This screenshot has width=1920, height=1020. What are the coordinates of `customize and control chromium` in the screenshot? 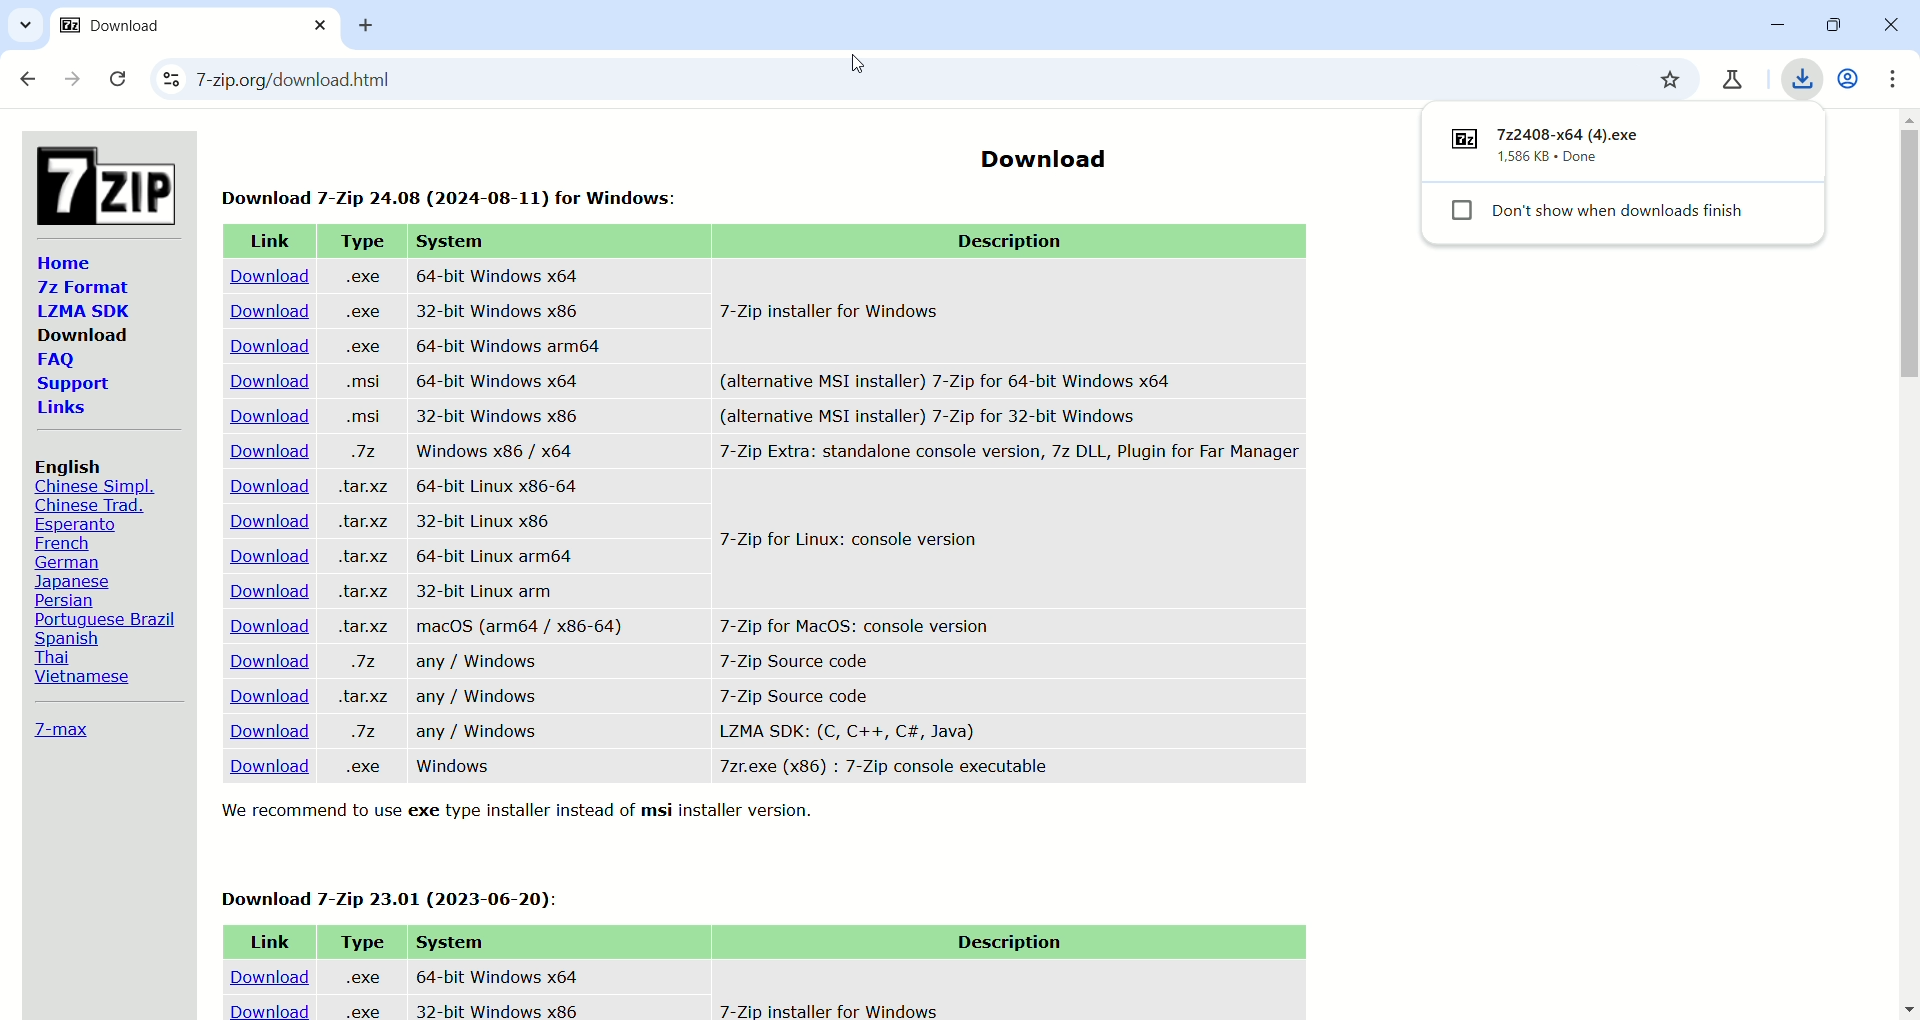 It's located at (1900, 78).